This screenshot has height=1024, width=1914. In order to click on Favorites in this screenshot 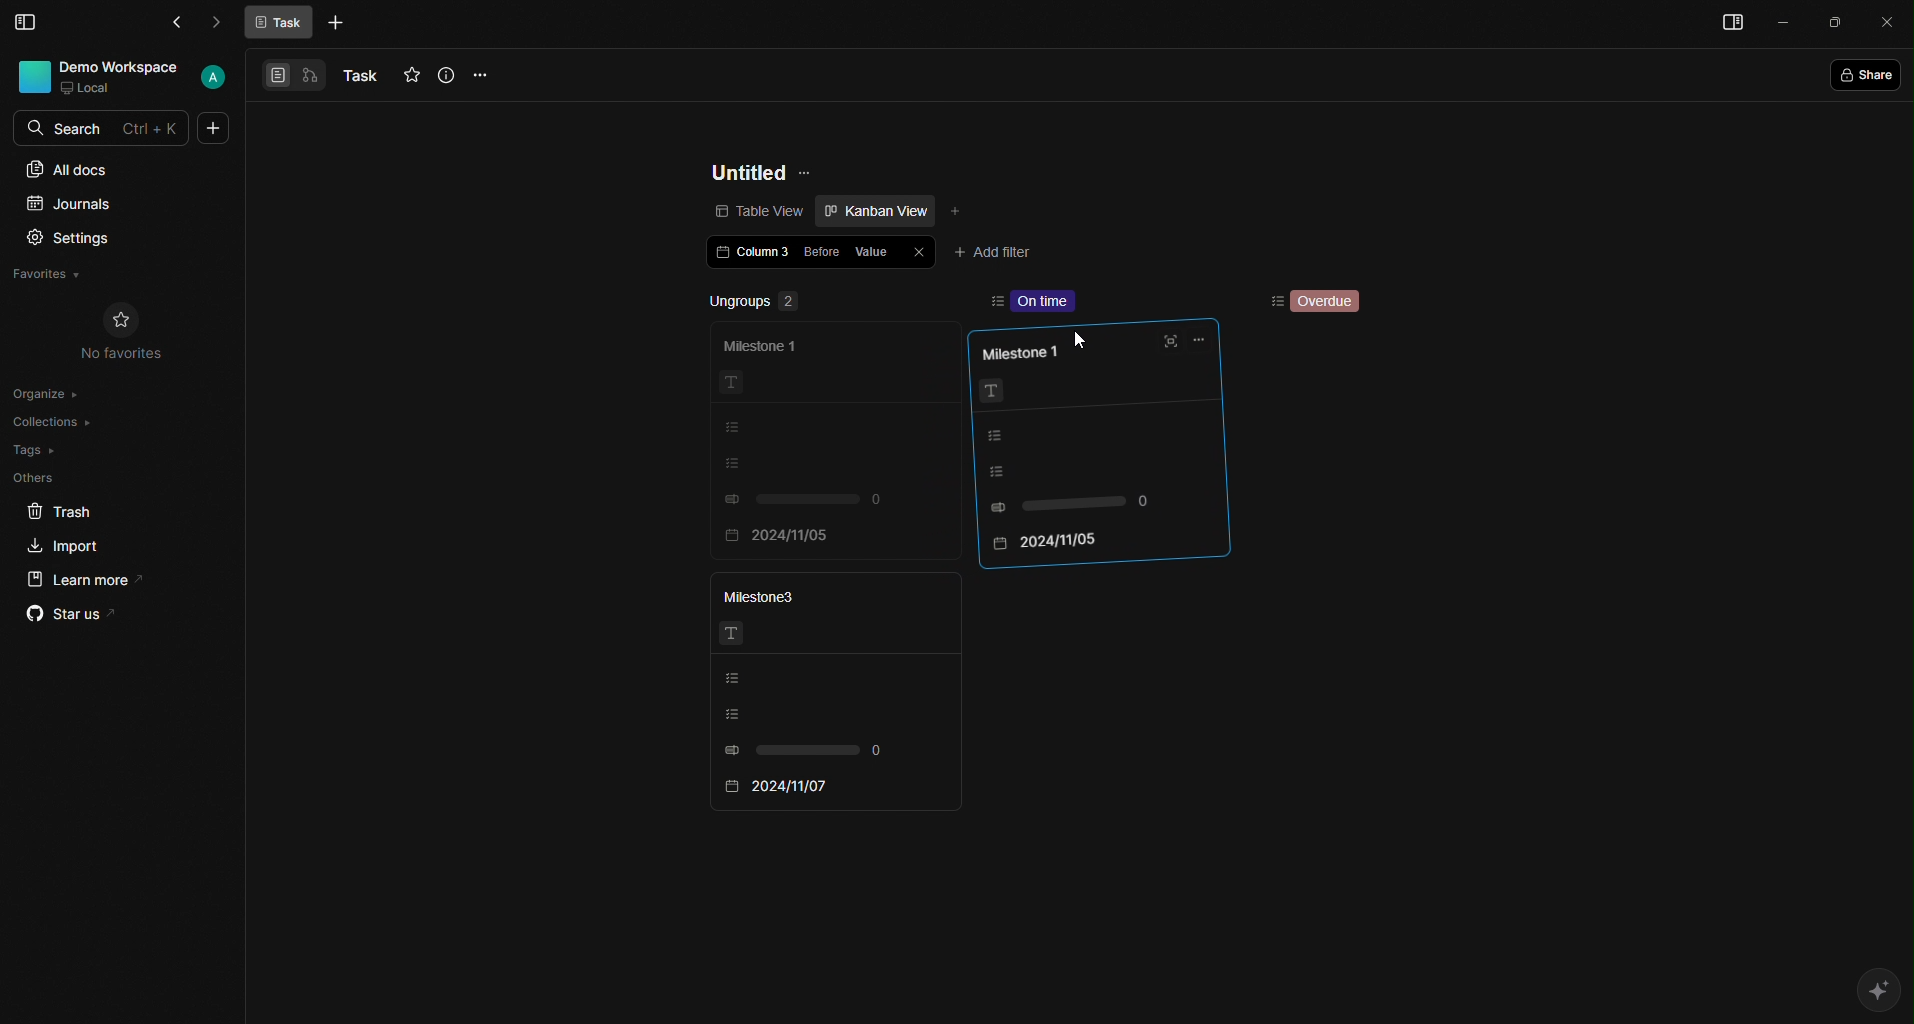, I will do `click(49, 273)`.